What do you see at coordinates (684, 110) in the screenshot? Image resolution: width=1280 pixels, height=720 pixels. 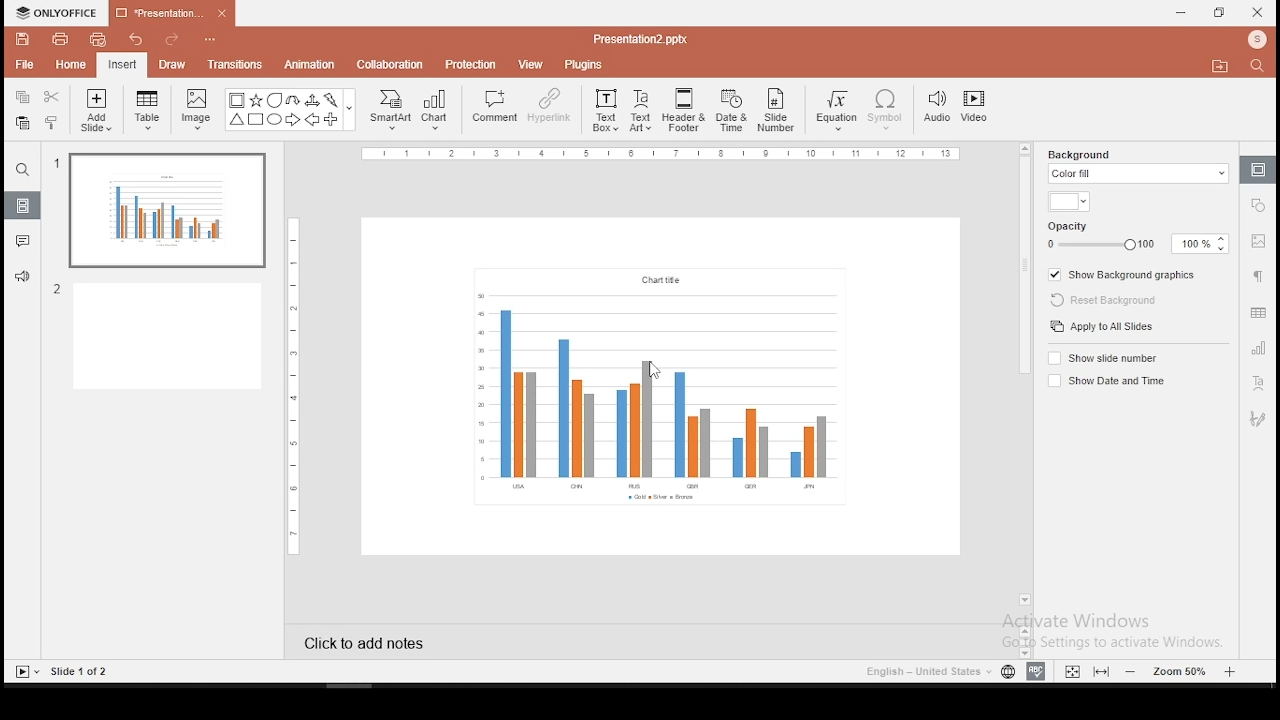 I see `header and footer` at bounding box center [684, 110].